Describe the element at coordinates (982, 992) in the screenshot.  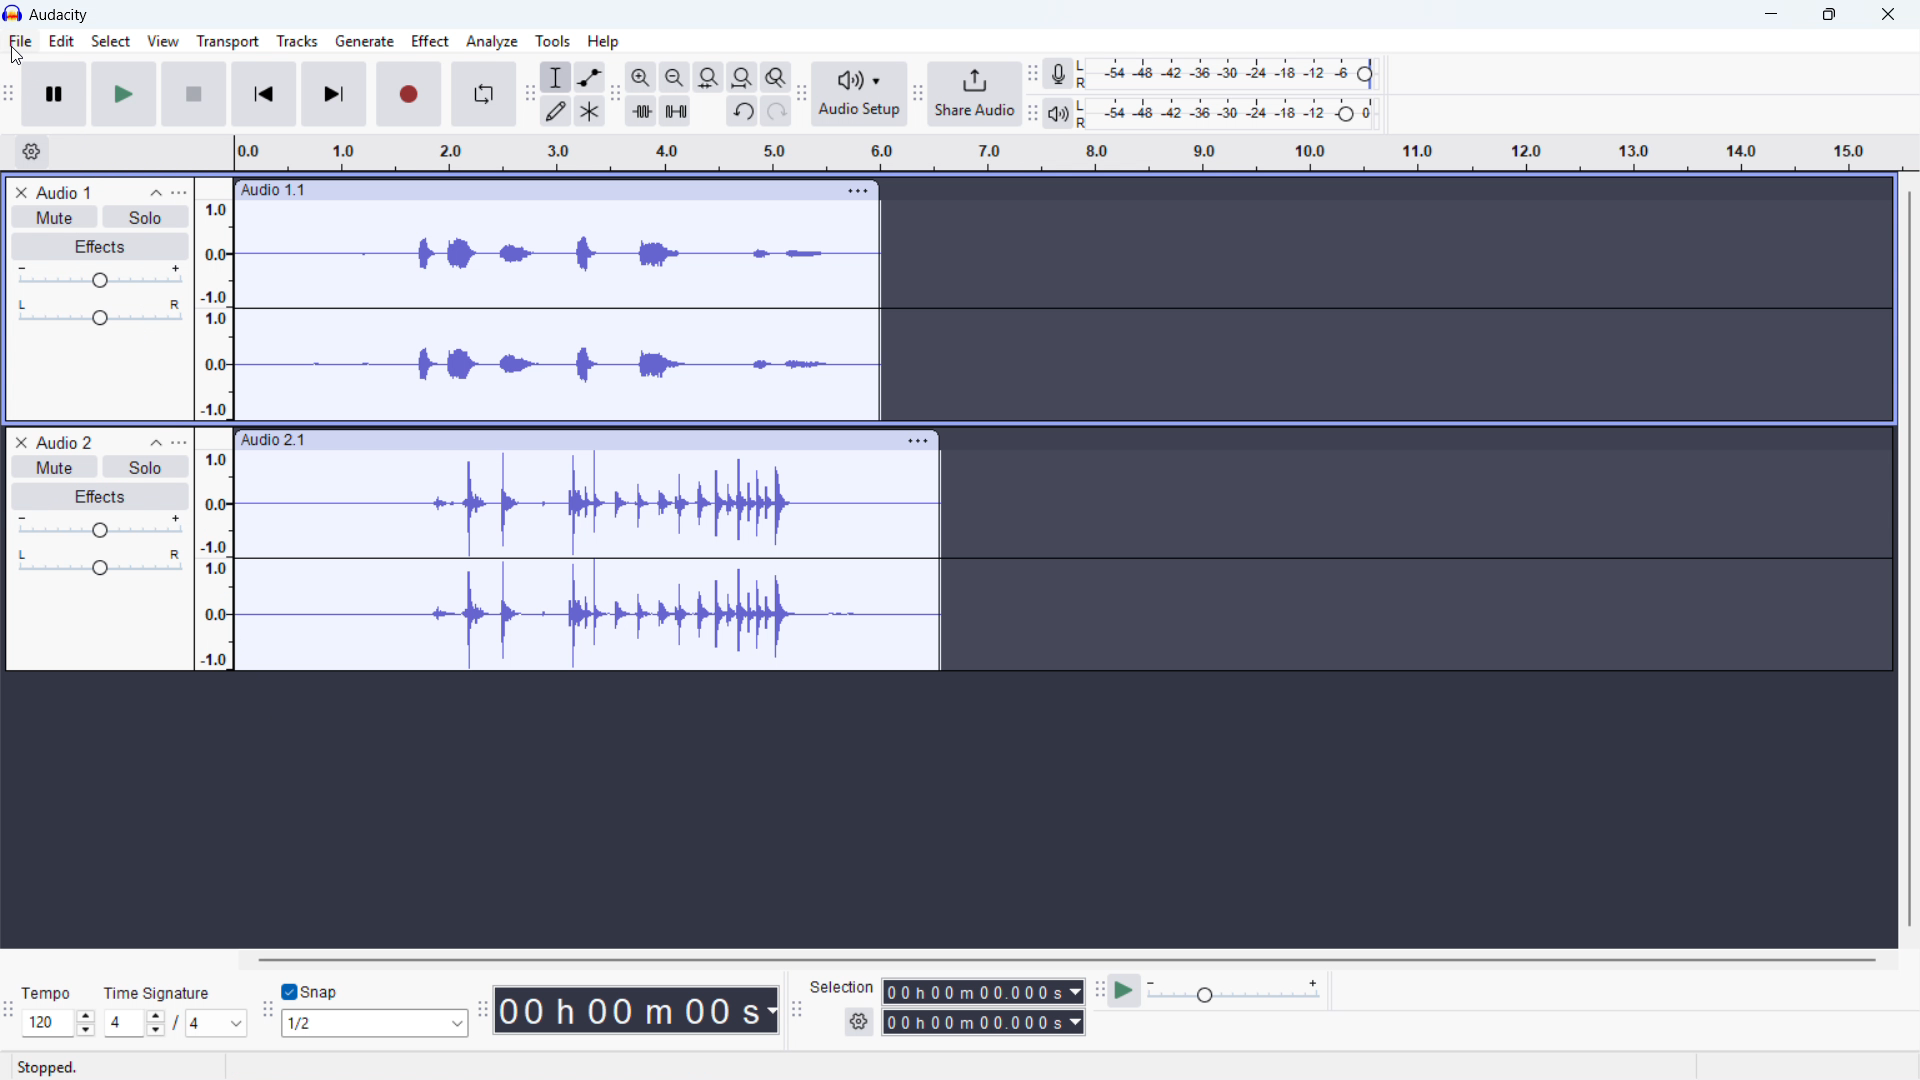
I see `Selection start time` at that location.